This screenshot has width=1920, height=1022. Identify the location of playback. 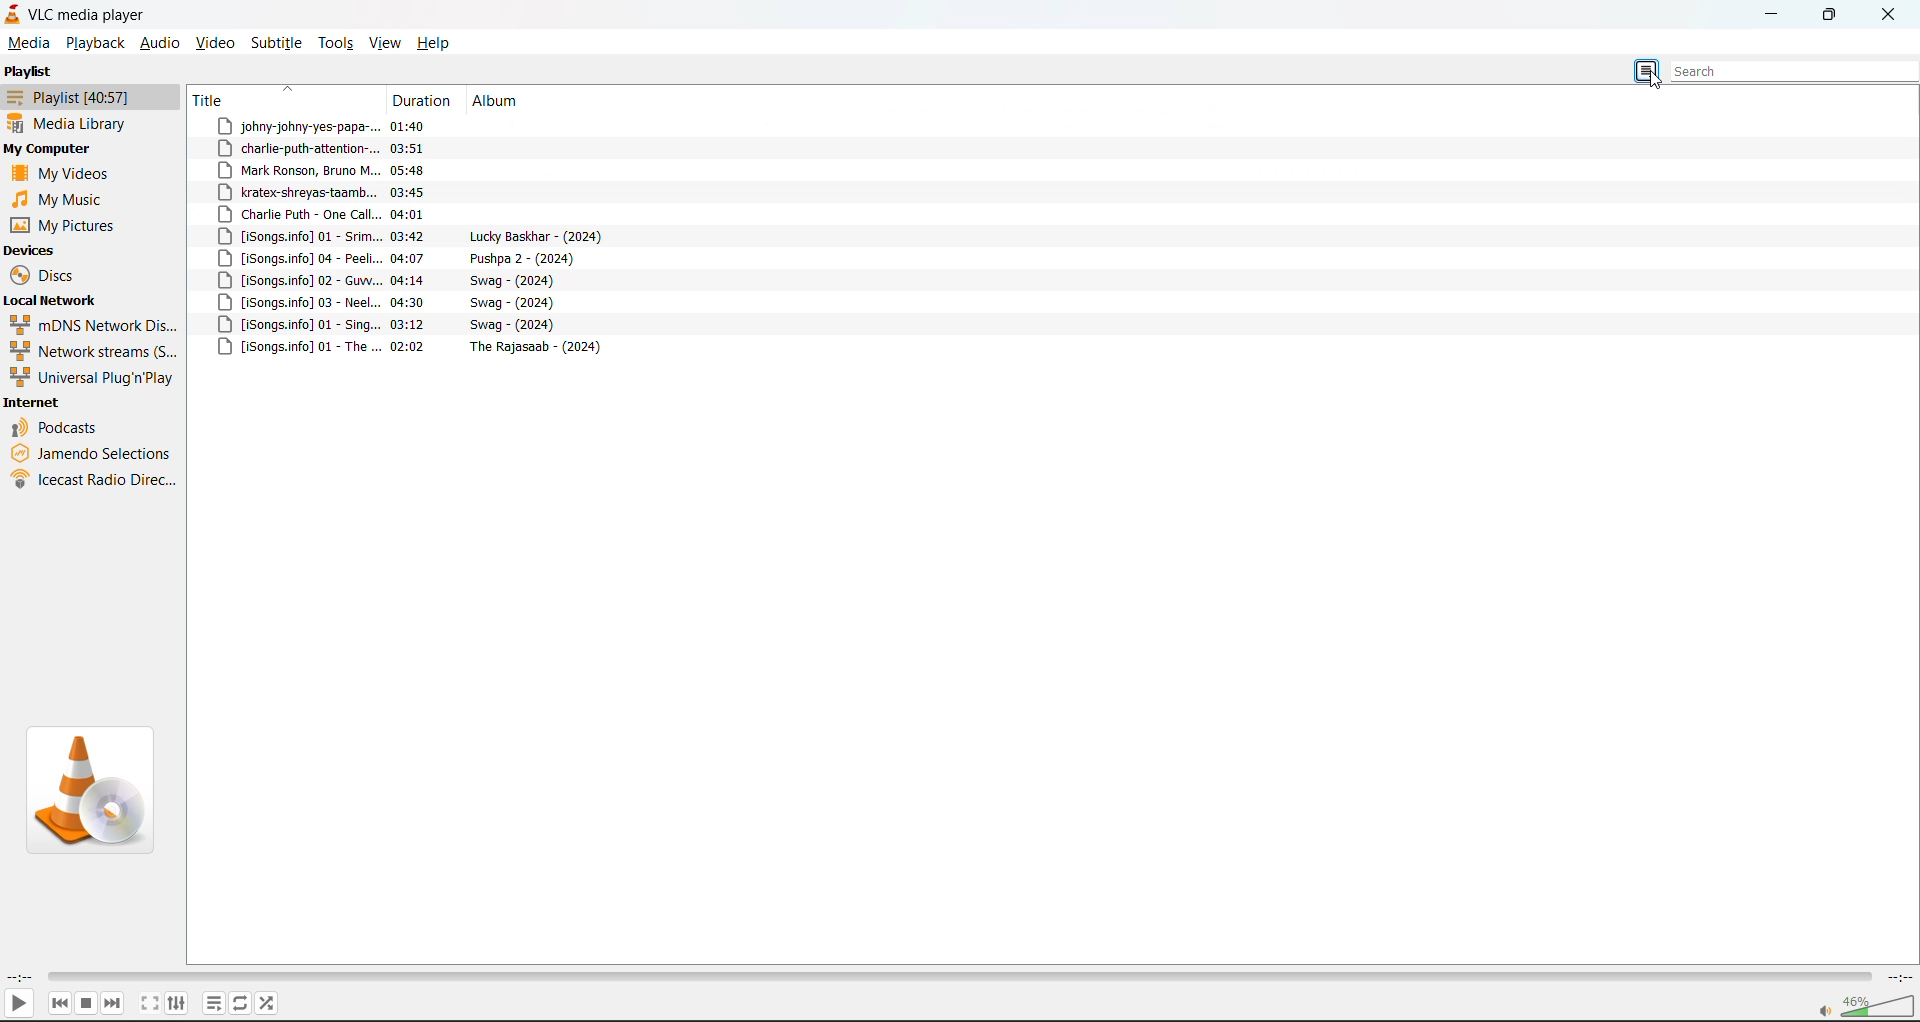
(96, 46).